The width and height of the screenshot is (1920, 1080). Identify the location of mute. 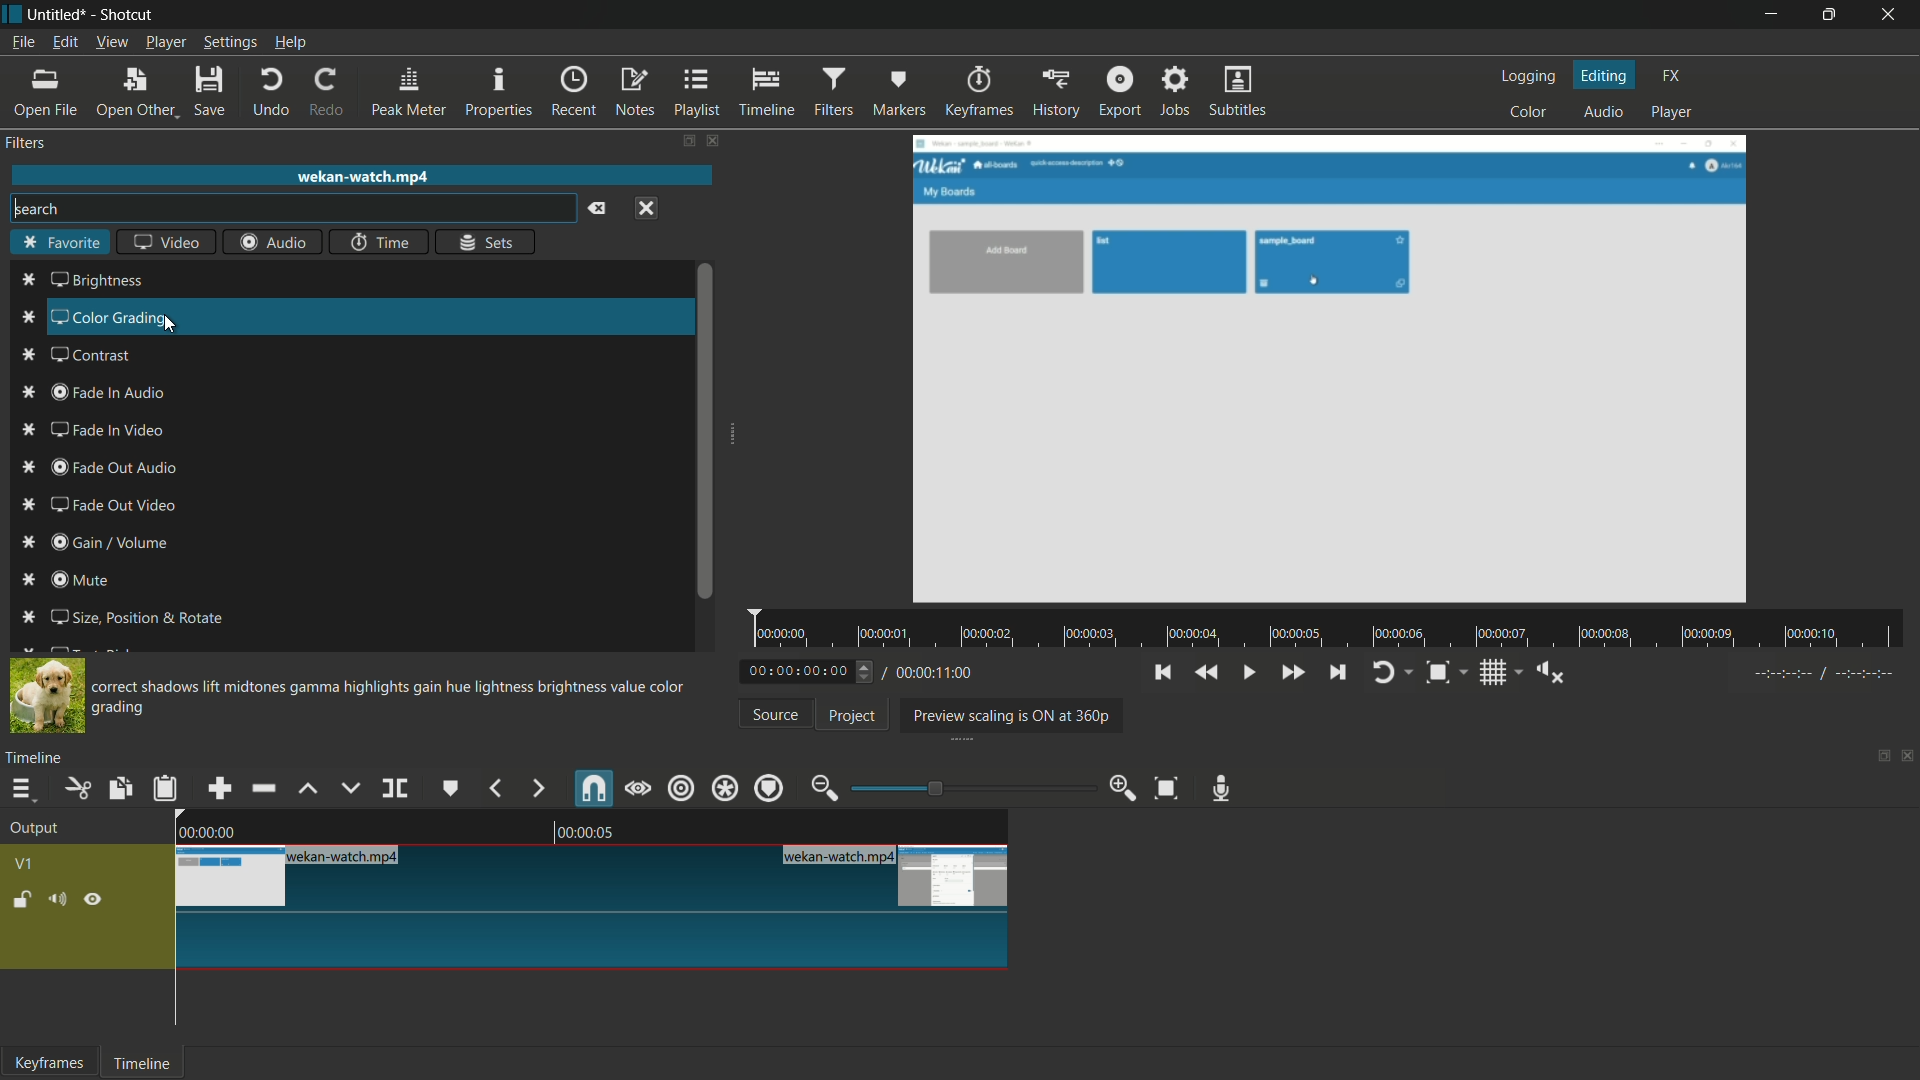
(63, 901).